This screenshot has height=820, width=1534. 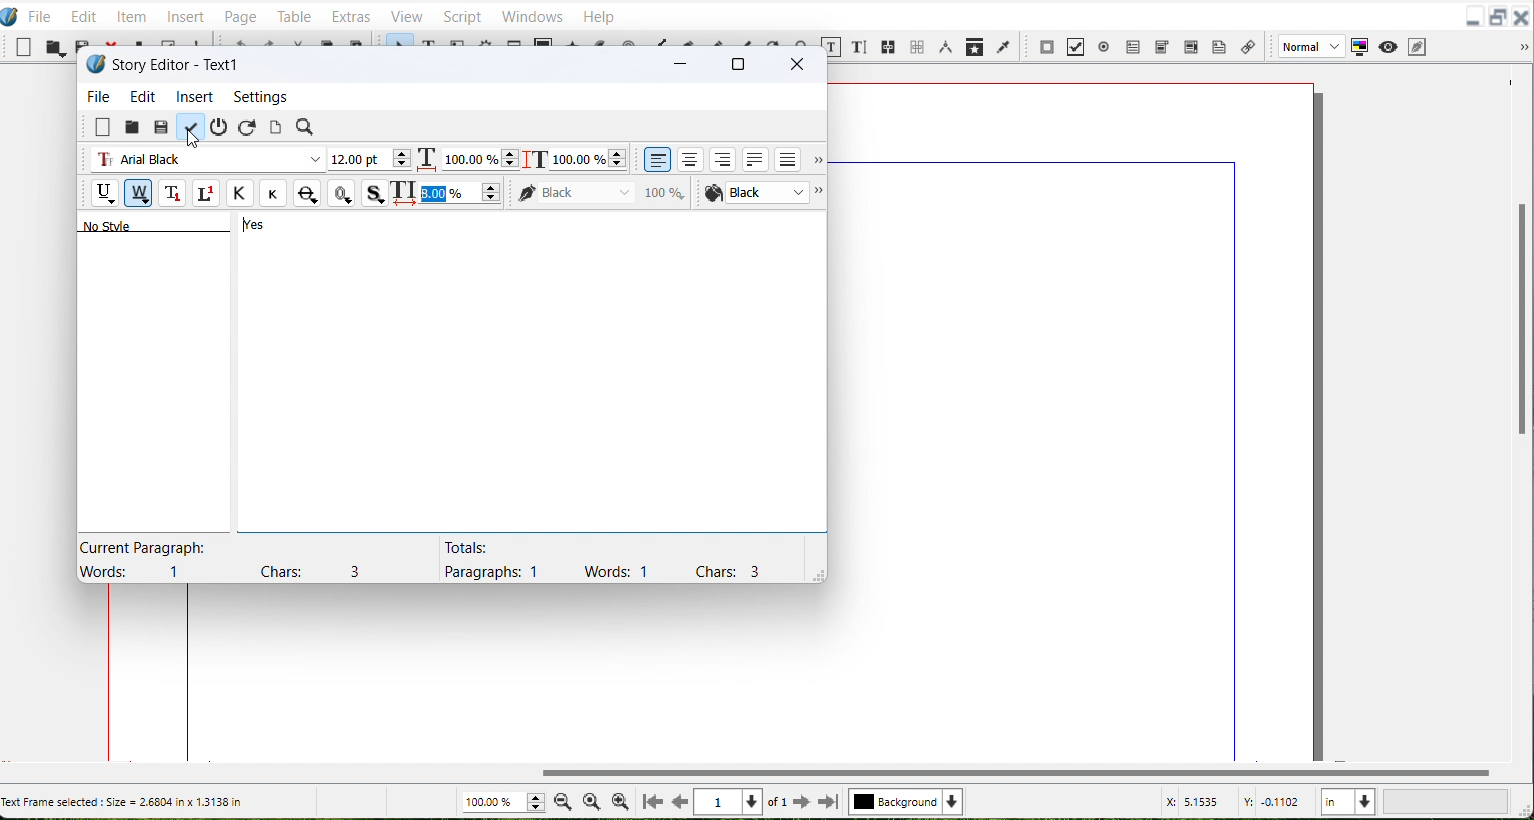 What do you see at coordinates (138, 193) in the screenshot?
I see `Remove Underline` at bounding box center [138, 193].